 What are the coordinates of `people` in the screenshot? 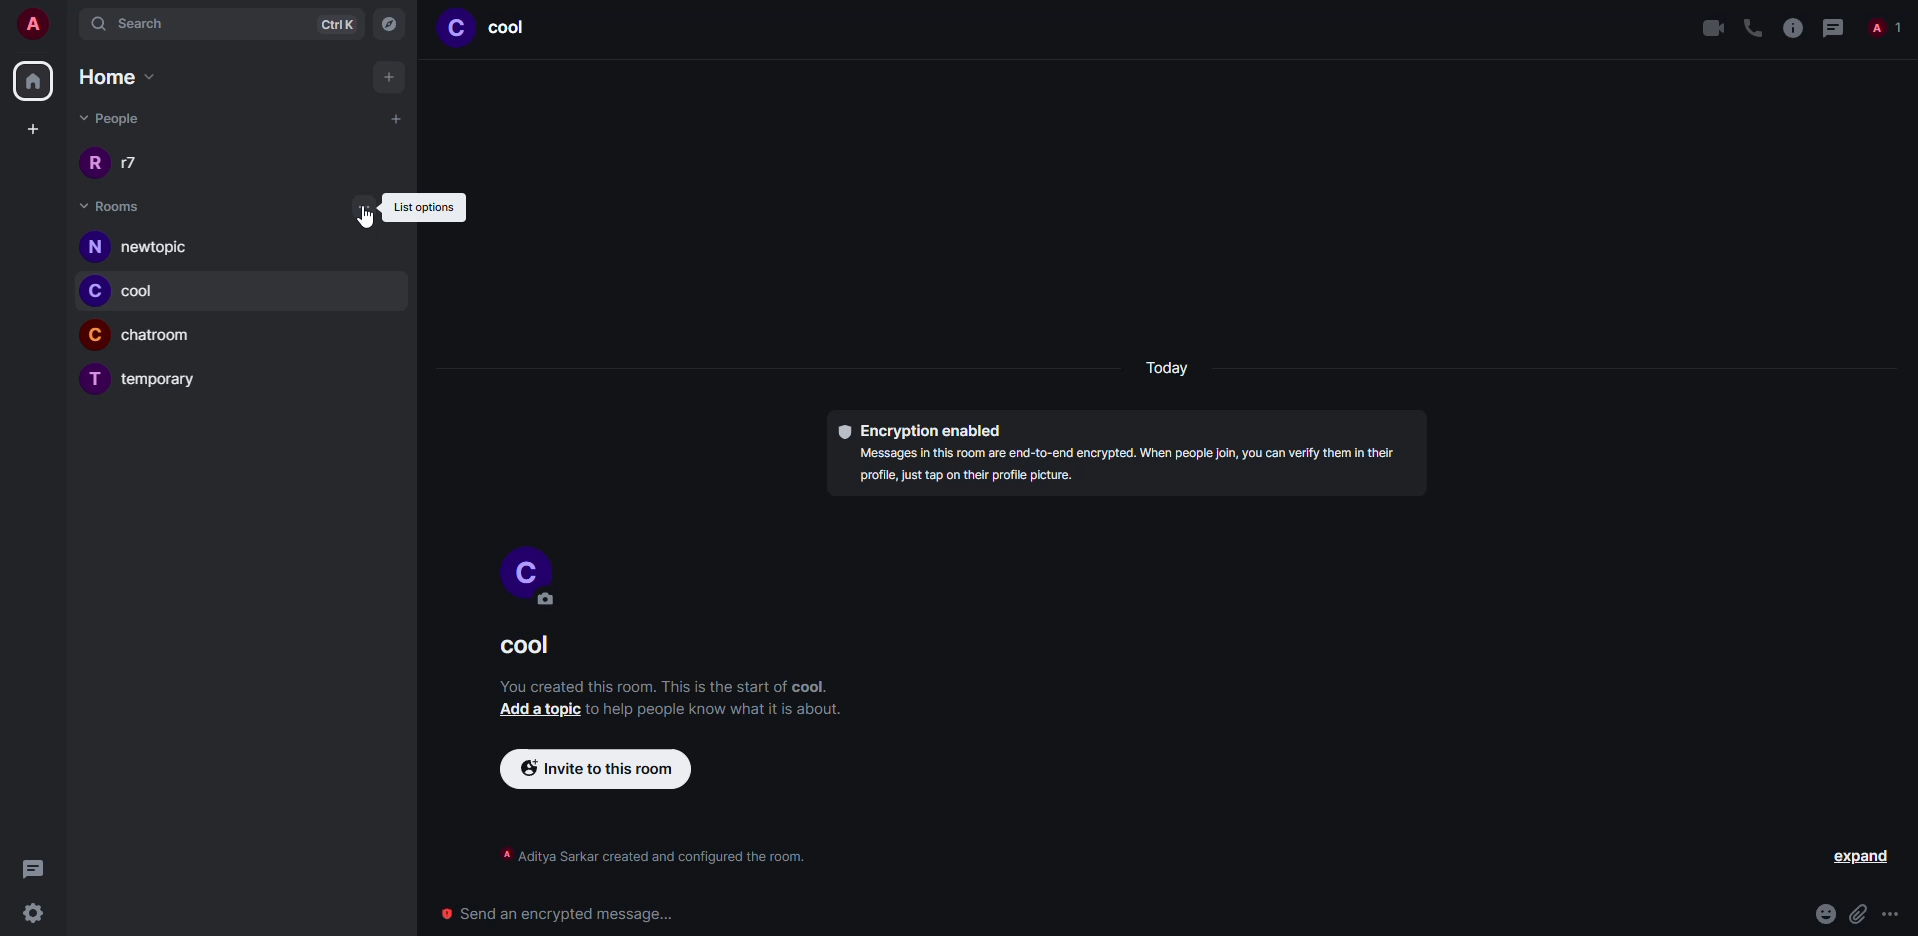 It's located at (1885, 25).